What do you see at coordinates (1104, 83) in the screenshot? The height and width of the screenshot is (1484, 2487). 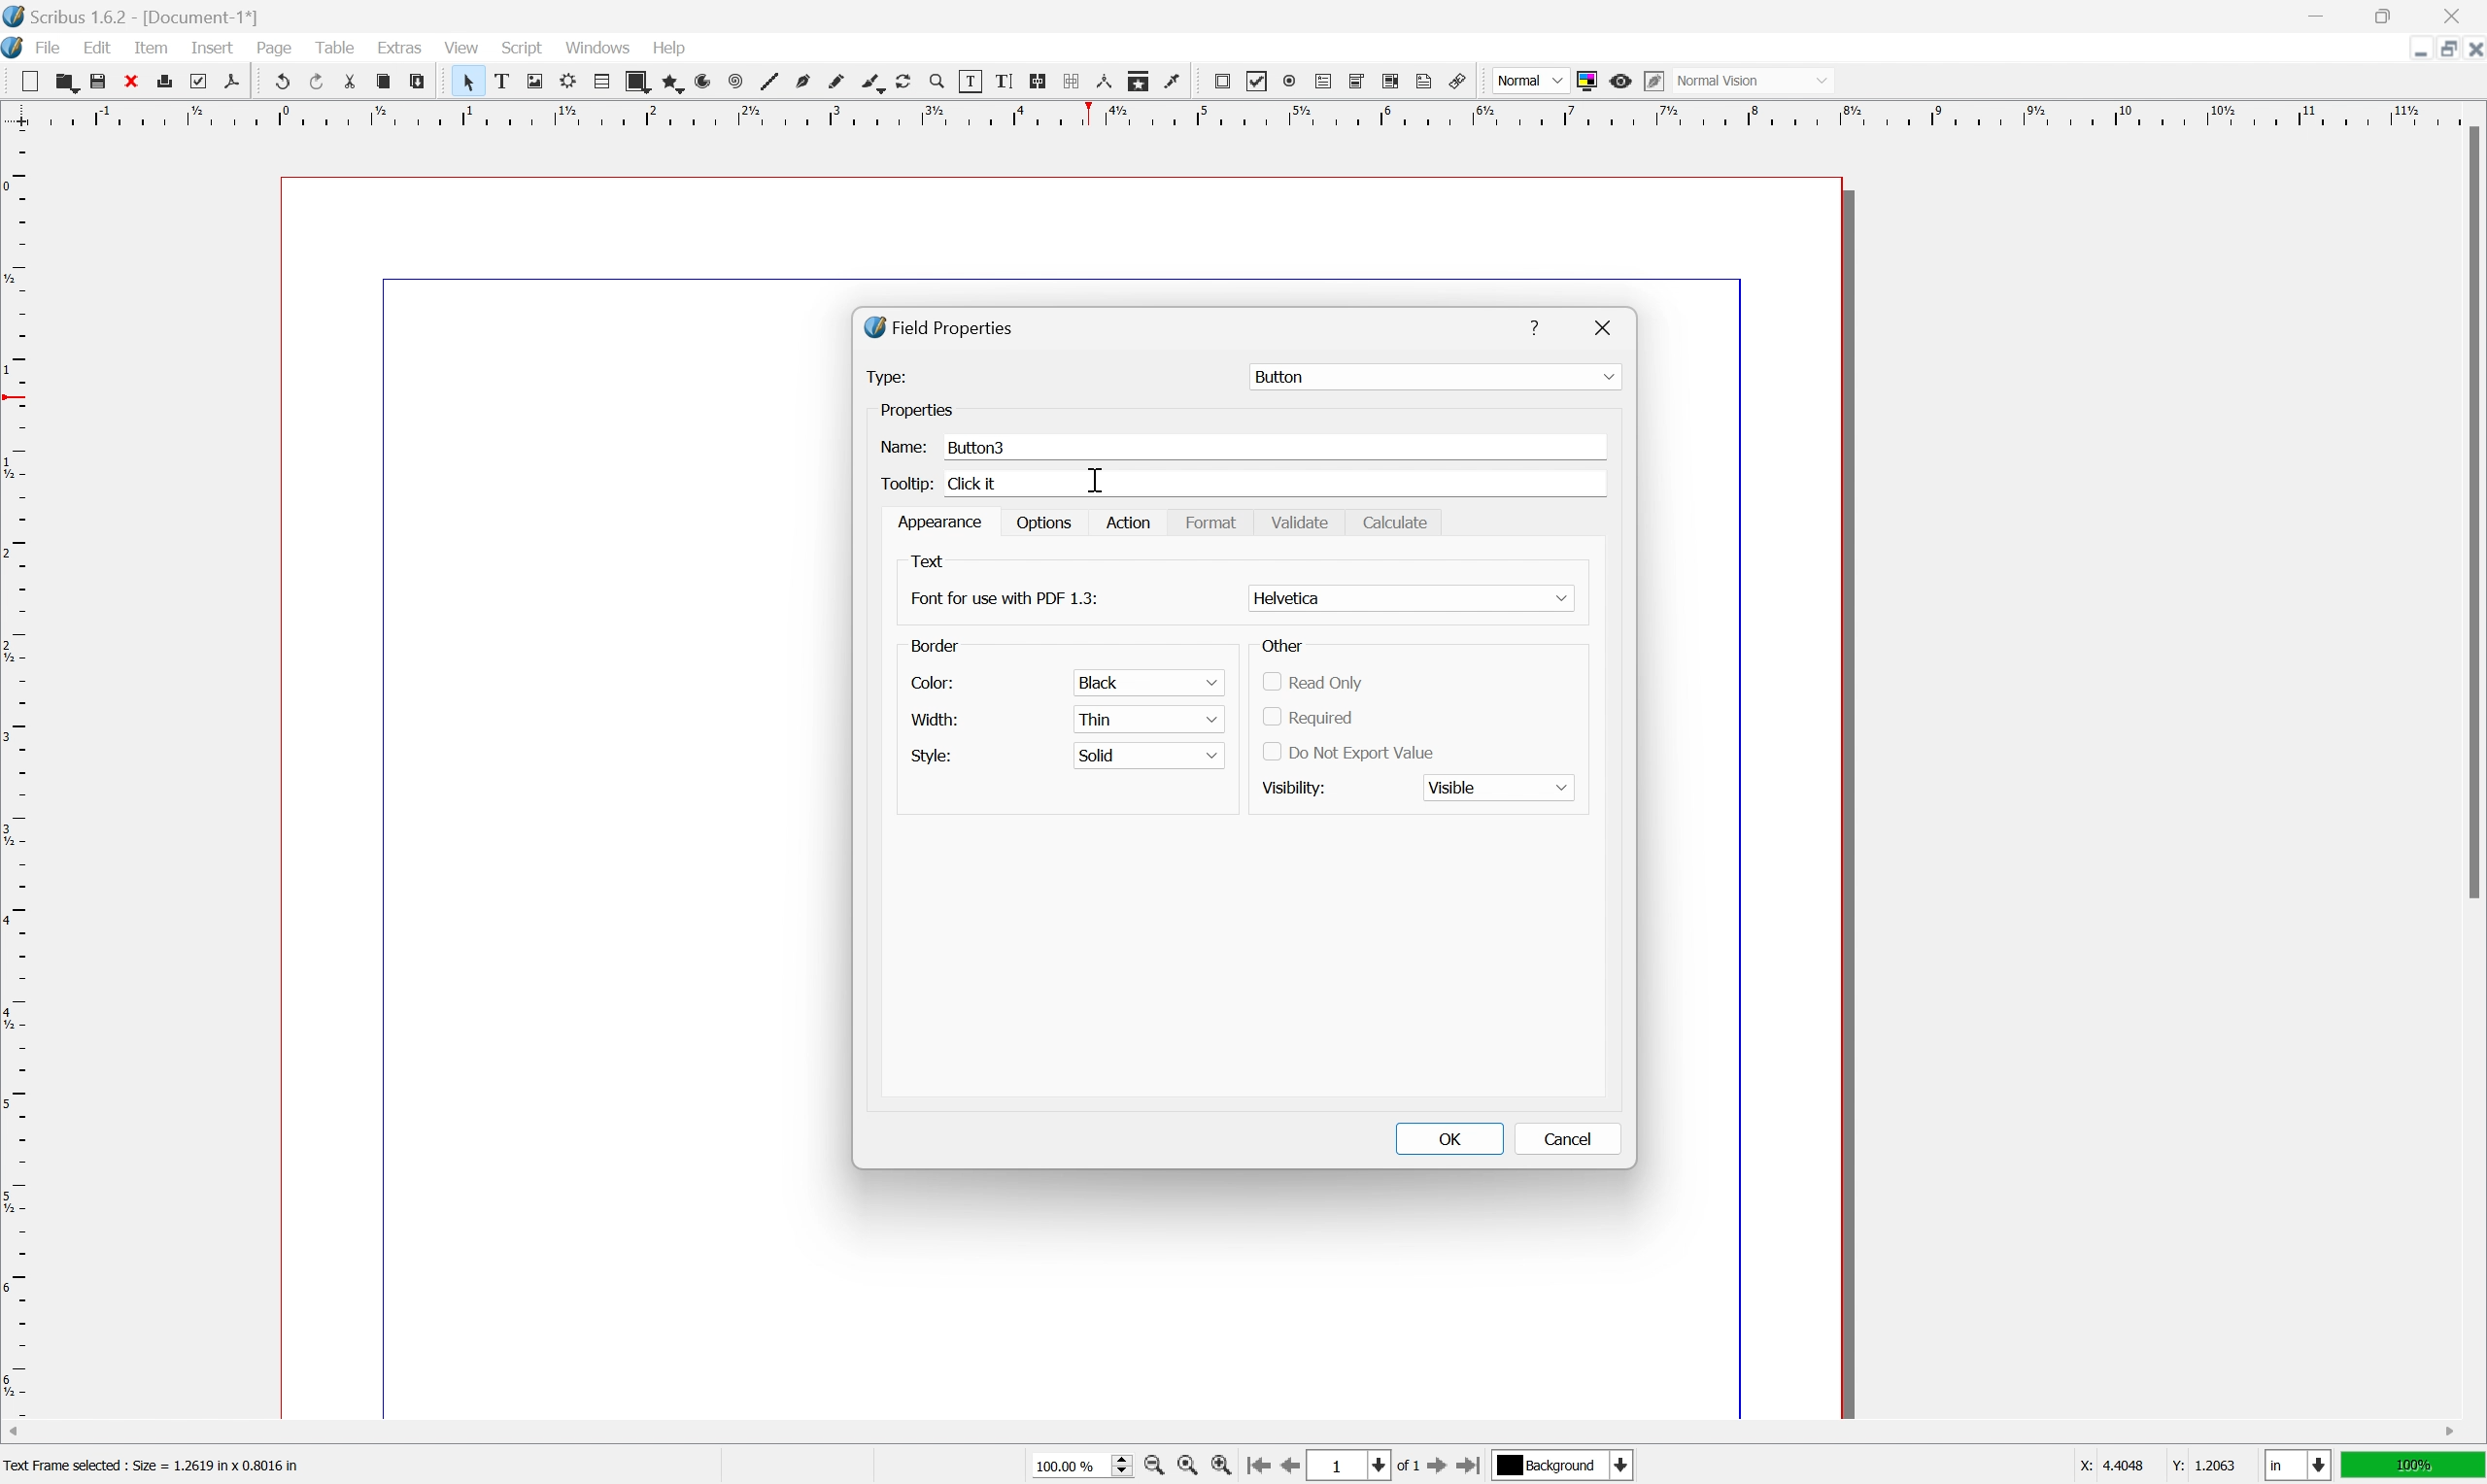 I see `measurements` at bounding box center [1104, 83].